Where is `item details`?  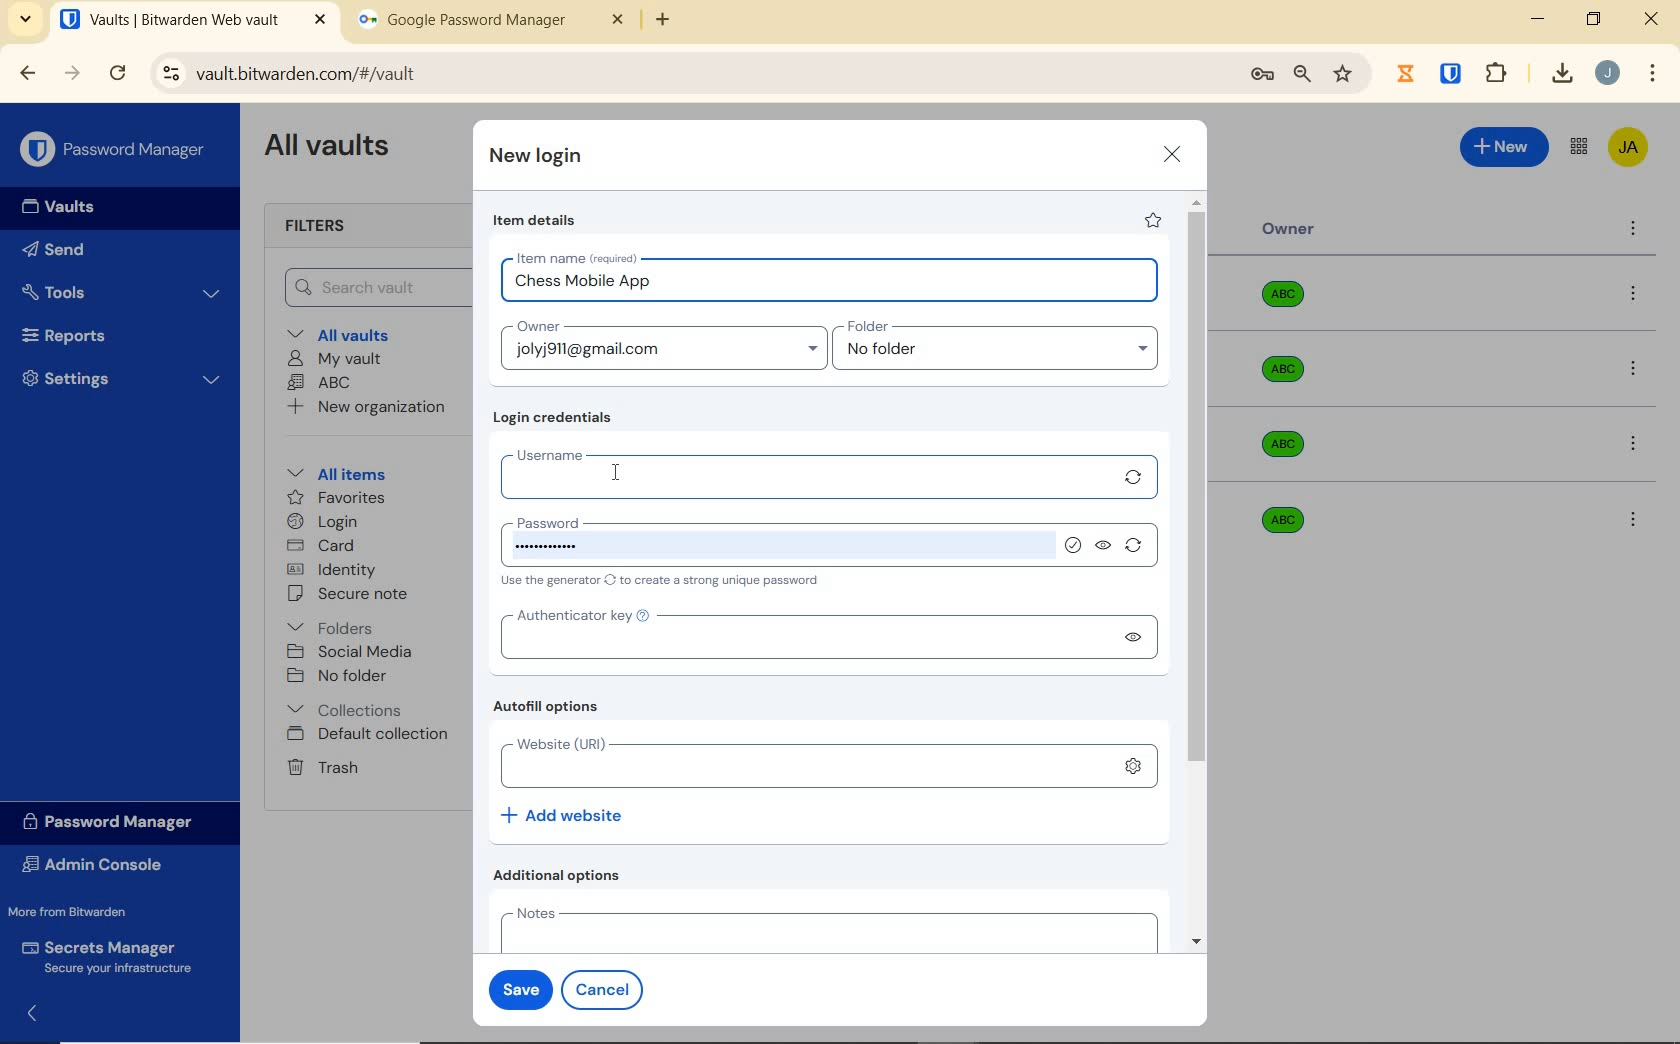
item details is located at coordinates (535, 221).